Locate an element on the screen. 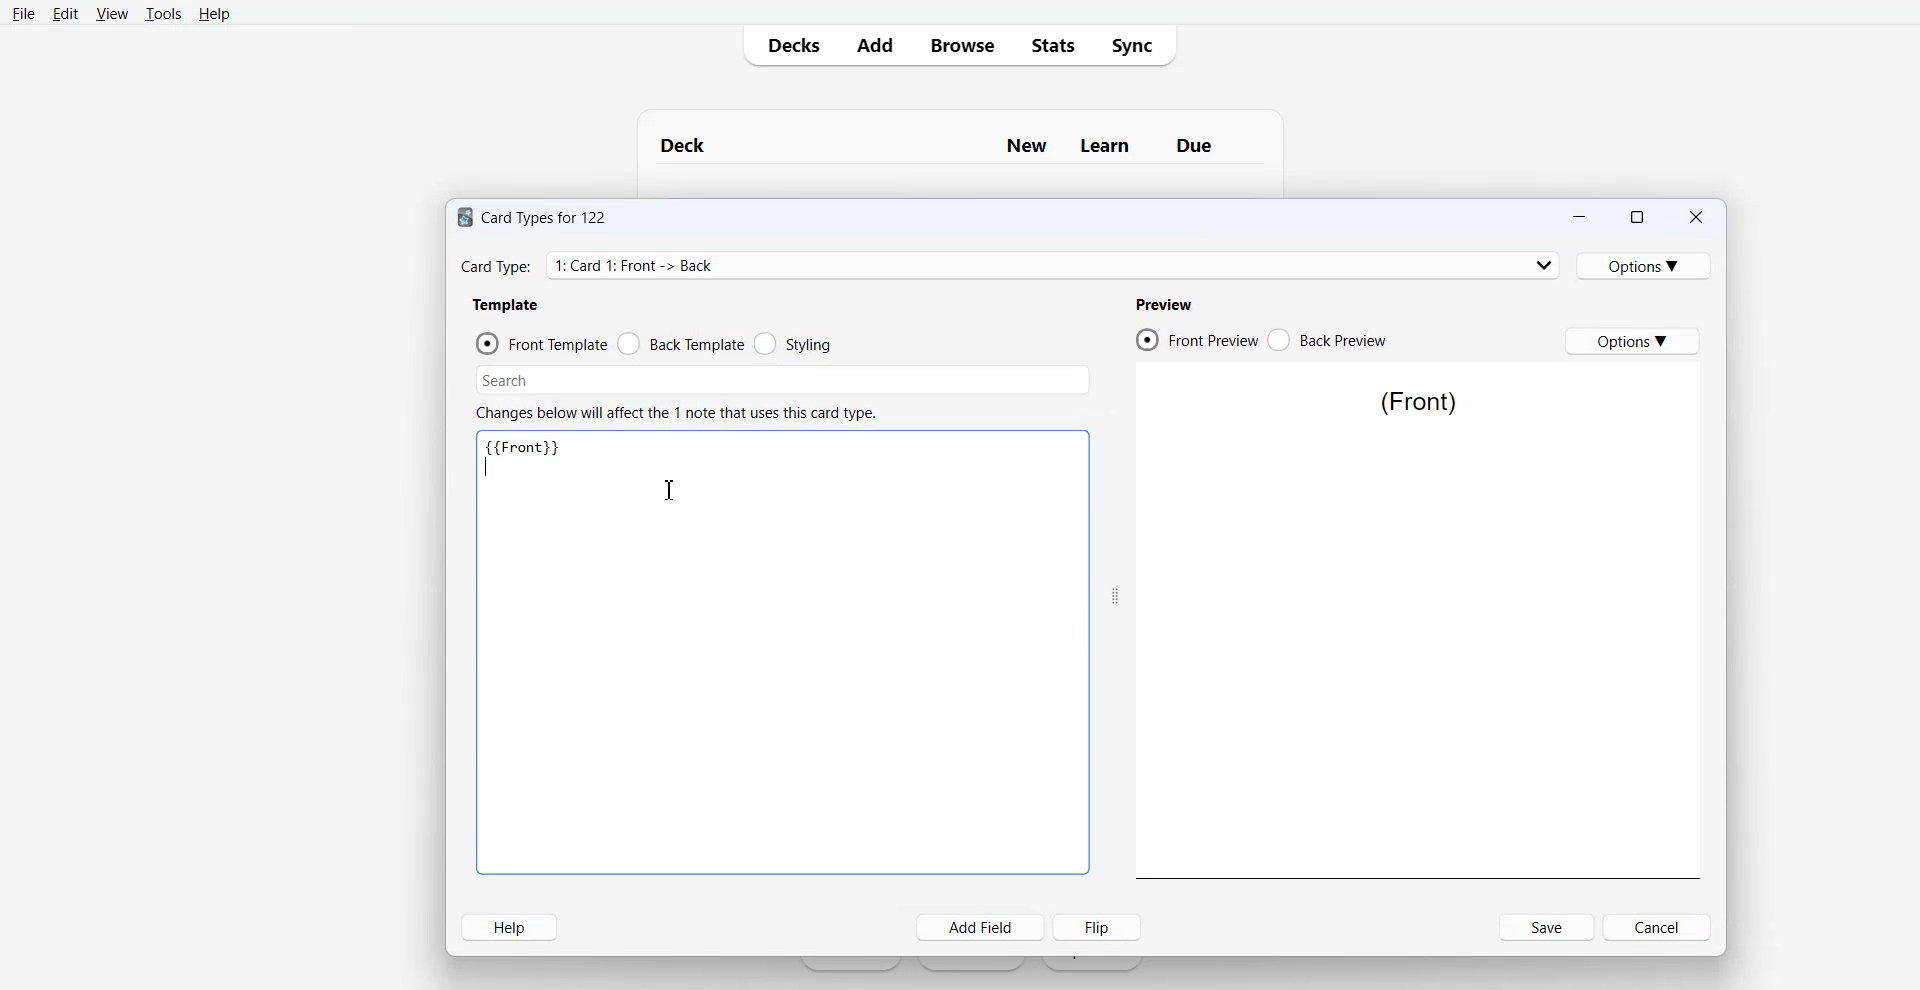 The height and width of the screenshot is (990, 1920). Preview is located at coordinates (1166, 305).